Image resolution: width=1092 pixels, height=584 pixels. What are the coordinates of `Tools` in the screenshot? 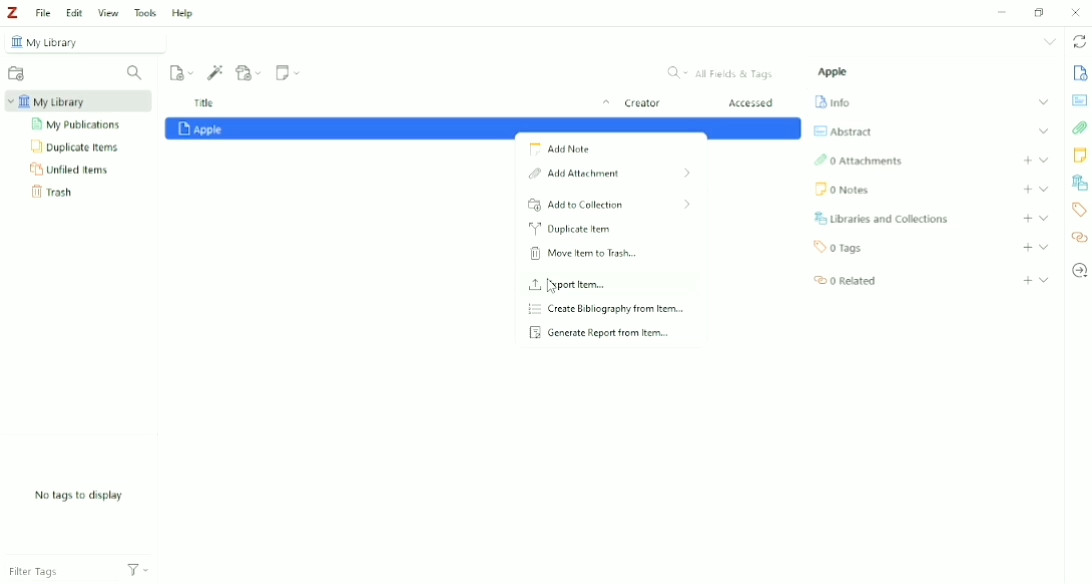 It's located at (146, 13).